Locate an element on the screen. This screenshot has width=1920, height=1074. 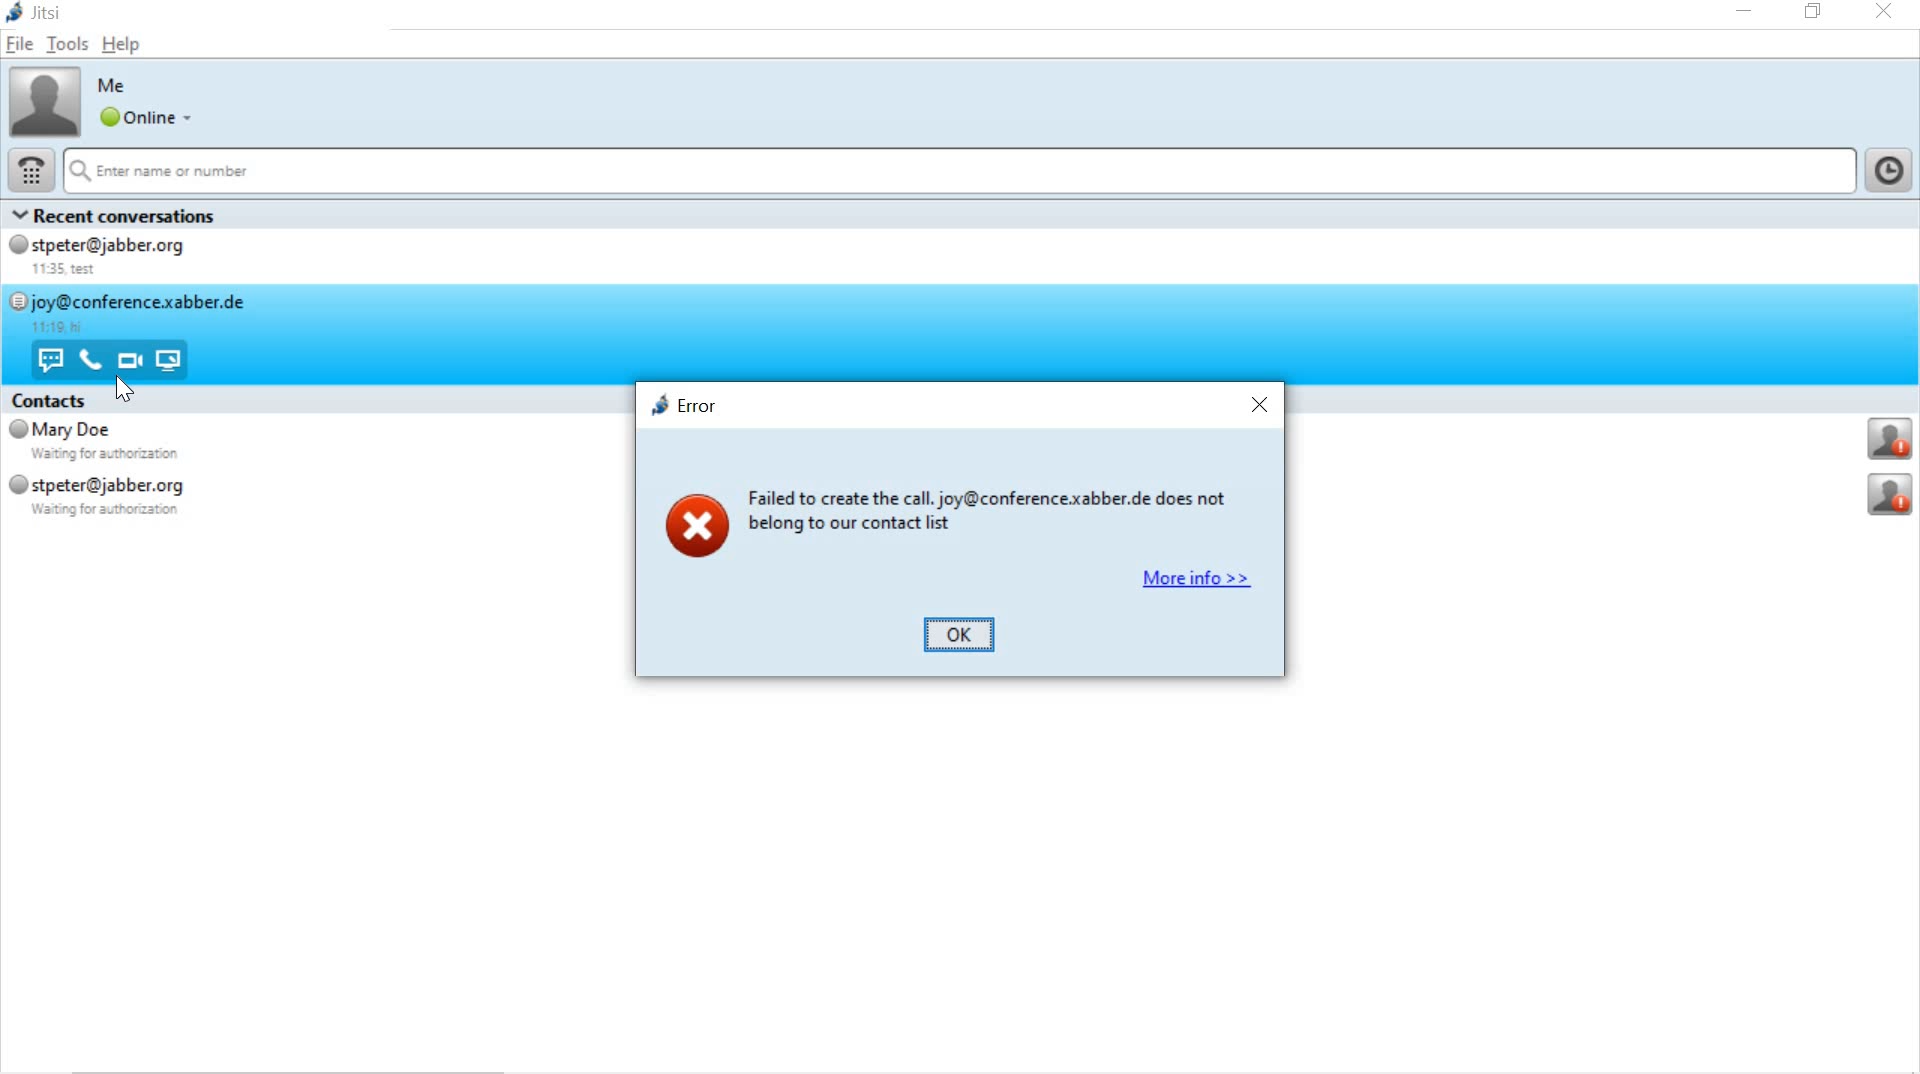
 show call history is located at coordinates (1892, 170).